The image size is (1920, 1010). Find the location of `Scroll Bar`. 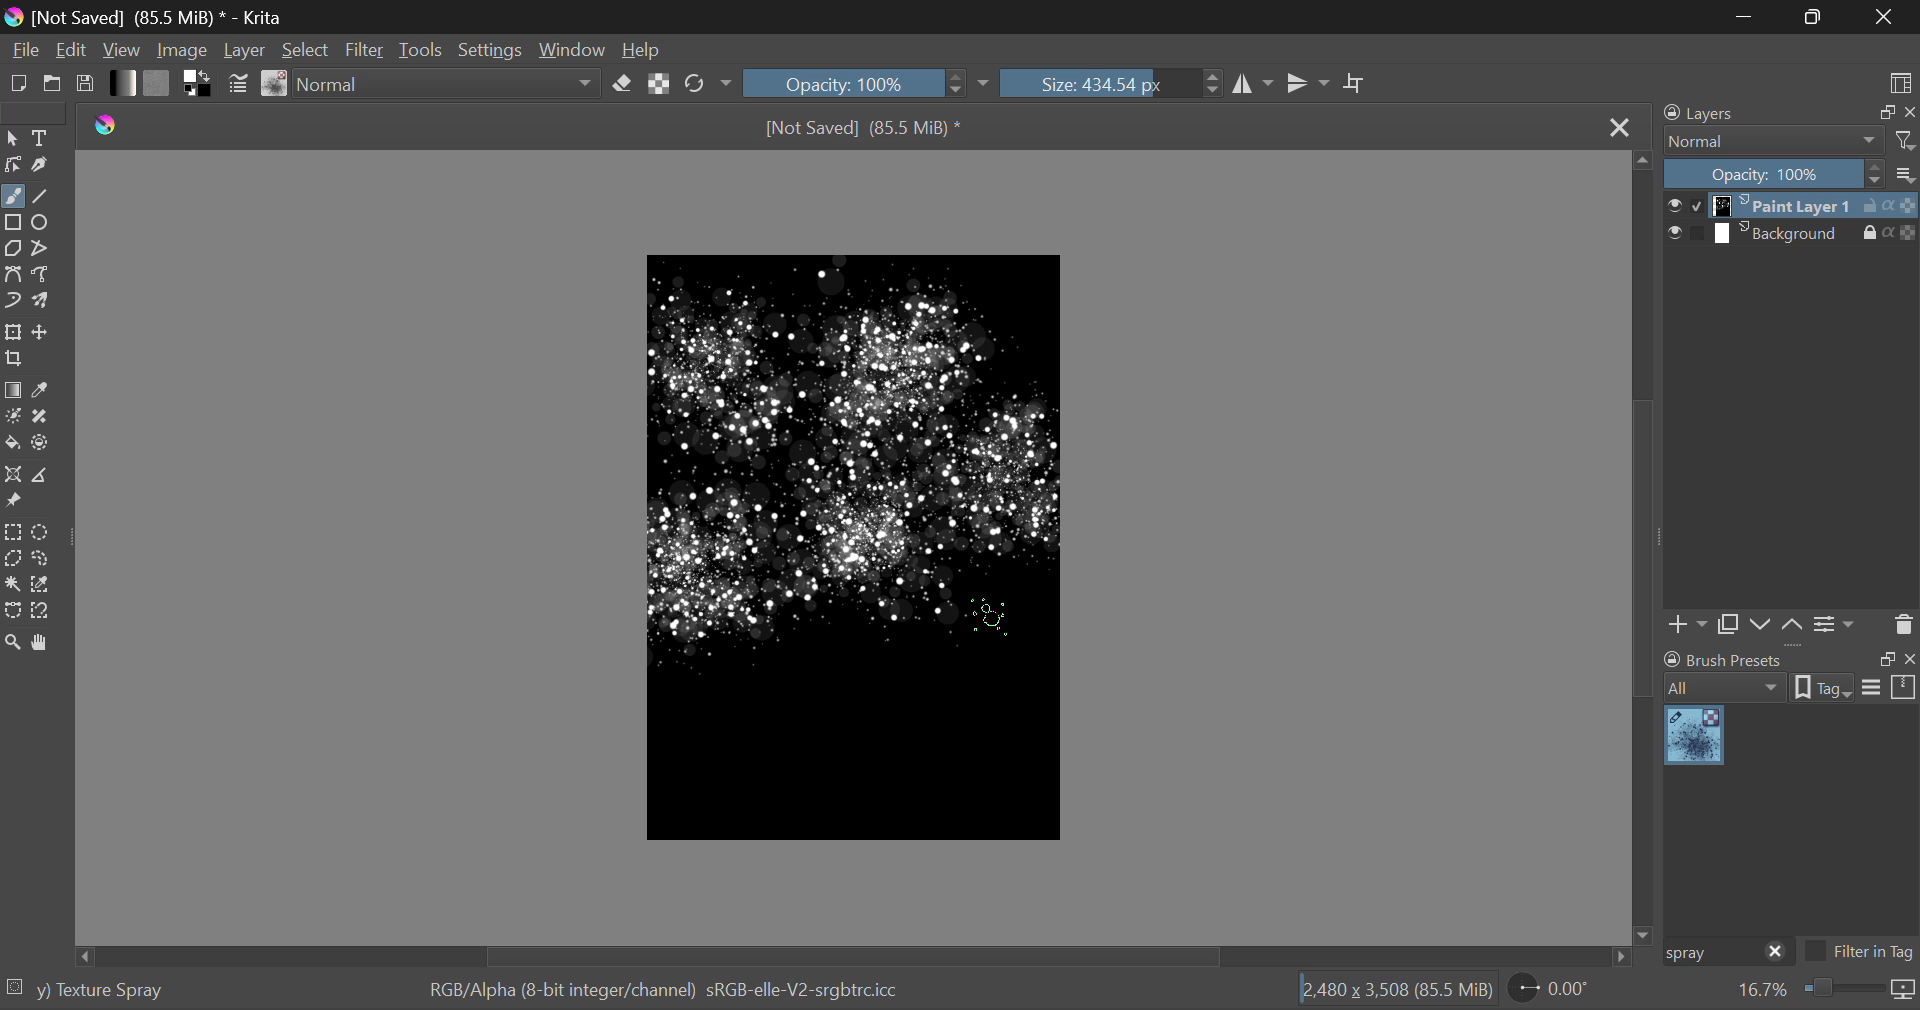

Scroll Bar is located at coordinates (858, 955).